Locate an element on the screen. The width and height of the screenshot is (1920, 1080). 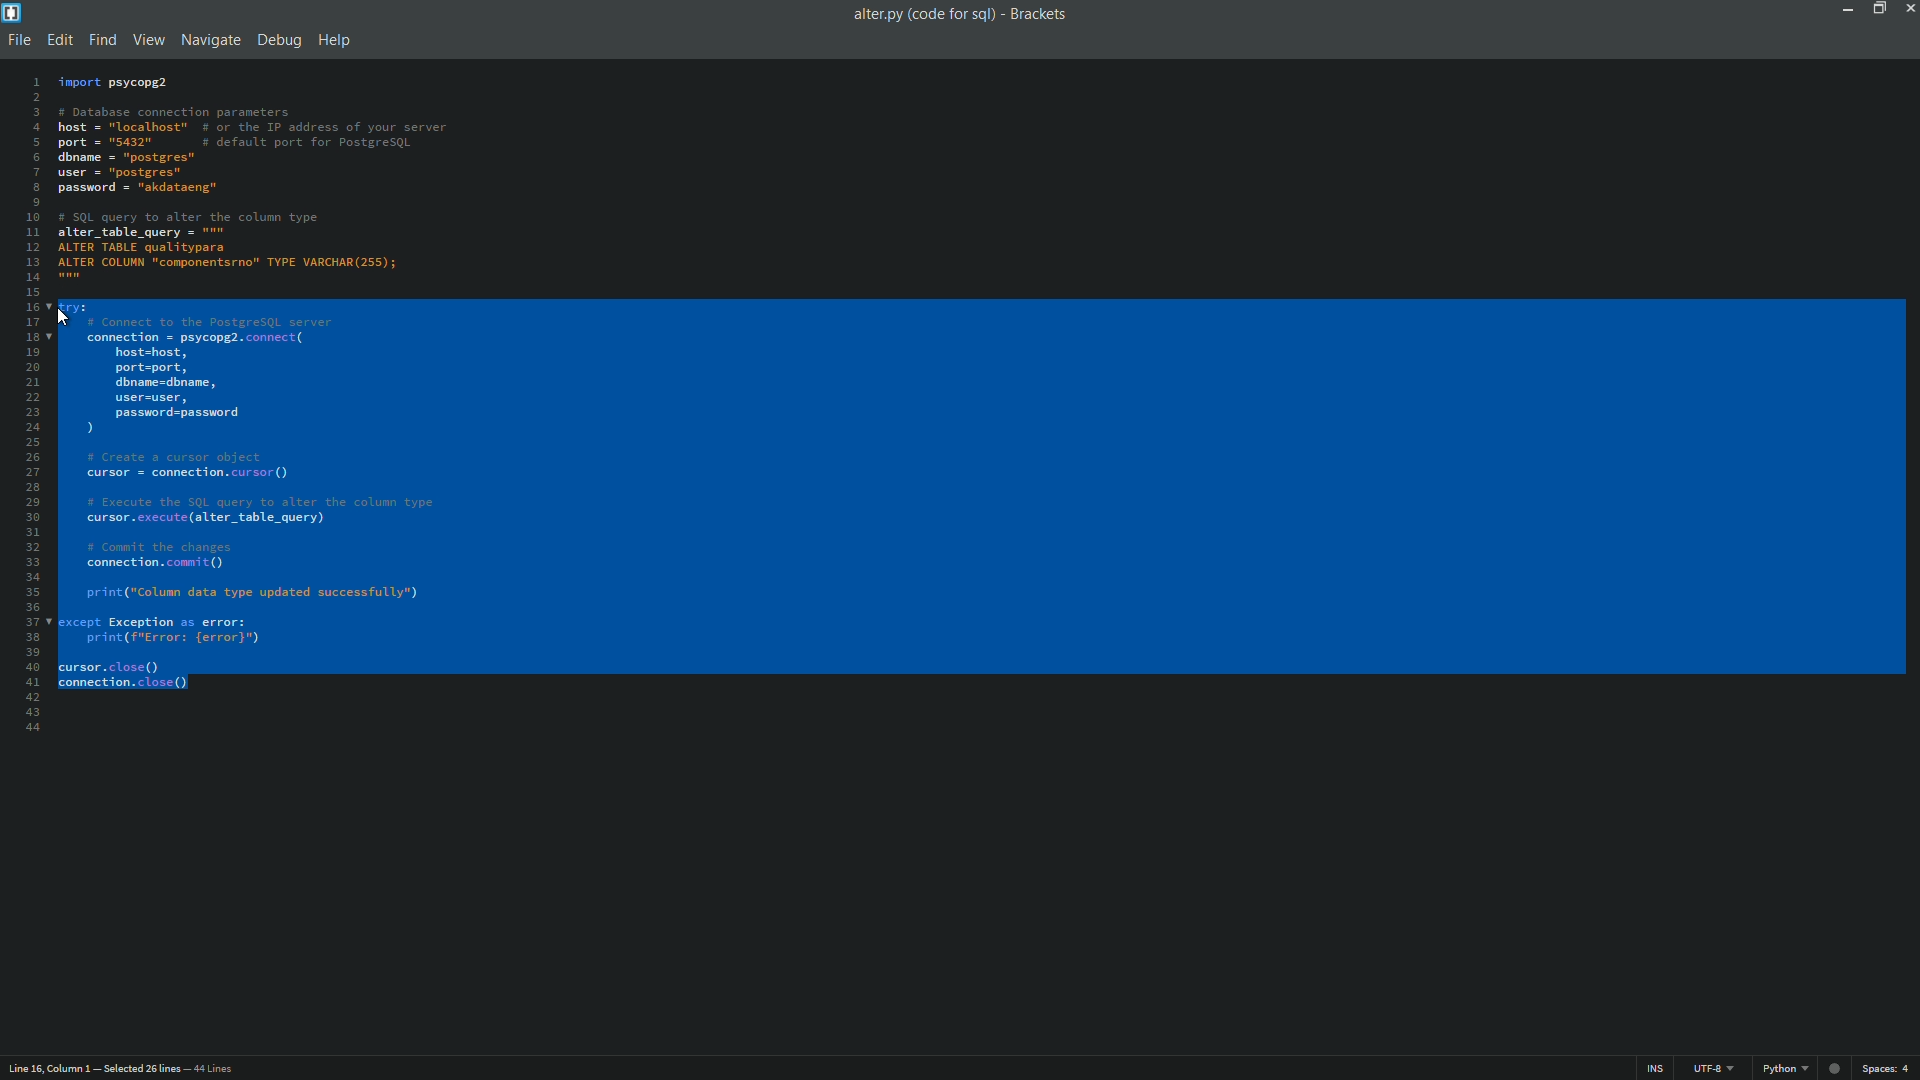
minimize is located at coordinates (1844, 8).